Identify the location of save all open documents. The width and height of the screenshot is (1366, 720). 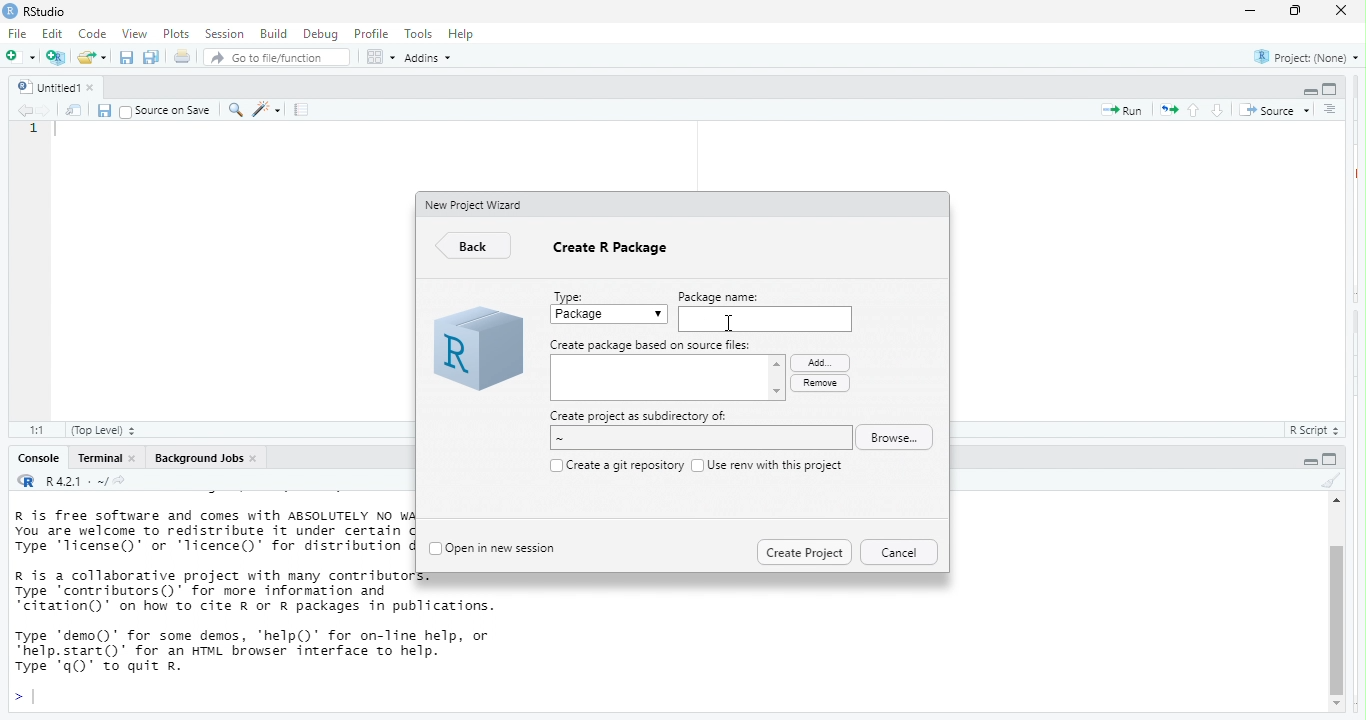
(152, 57).